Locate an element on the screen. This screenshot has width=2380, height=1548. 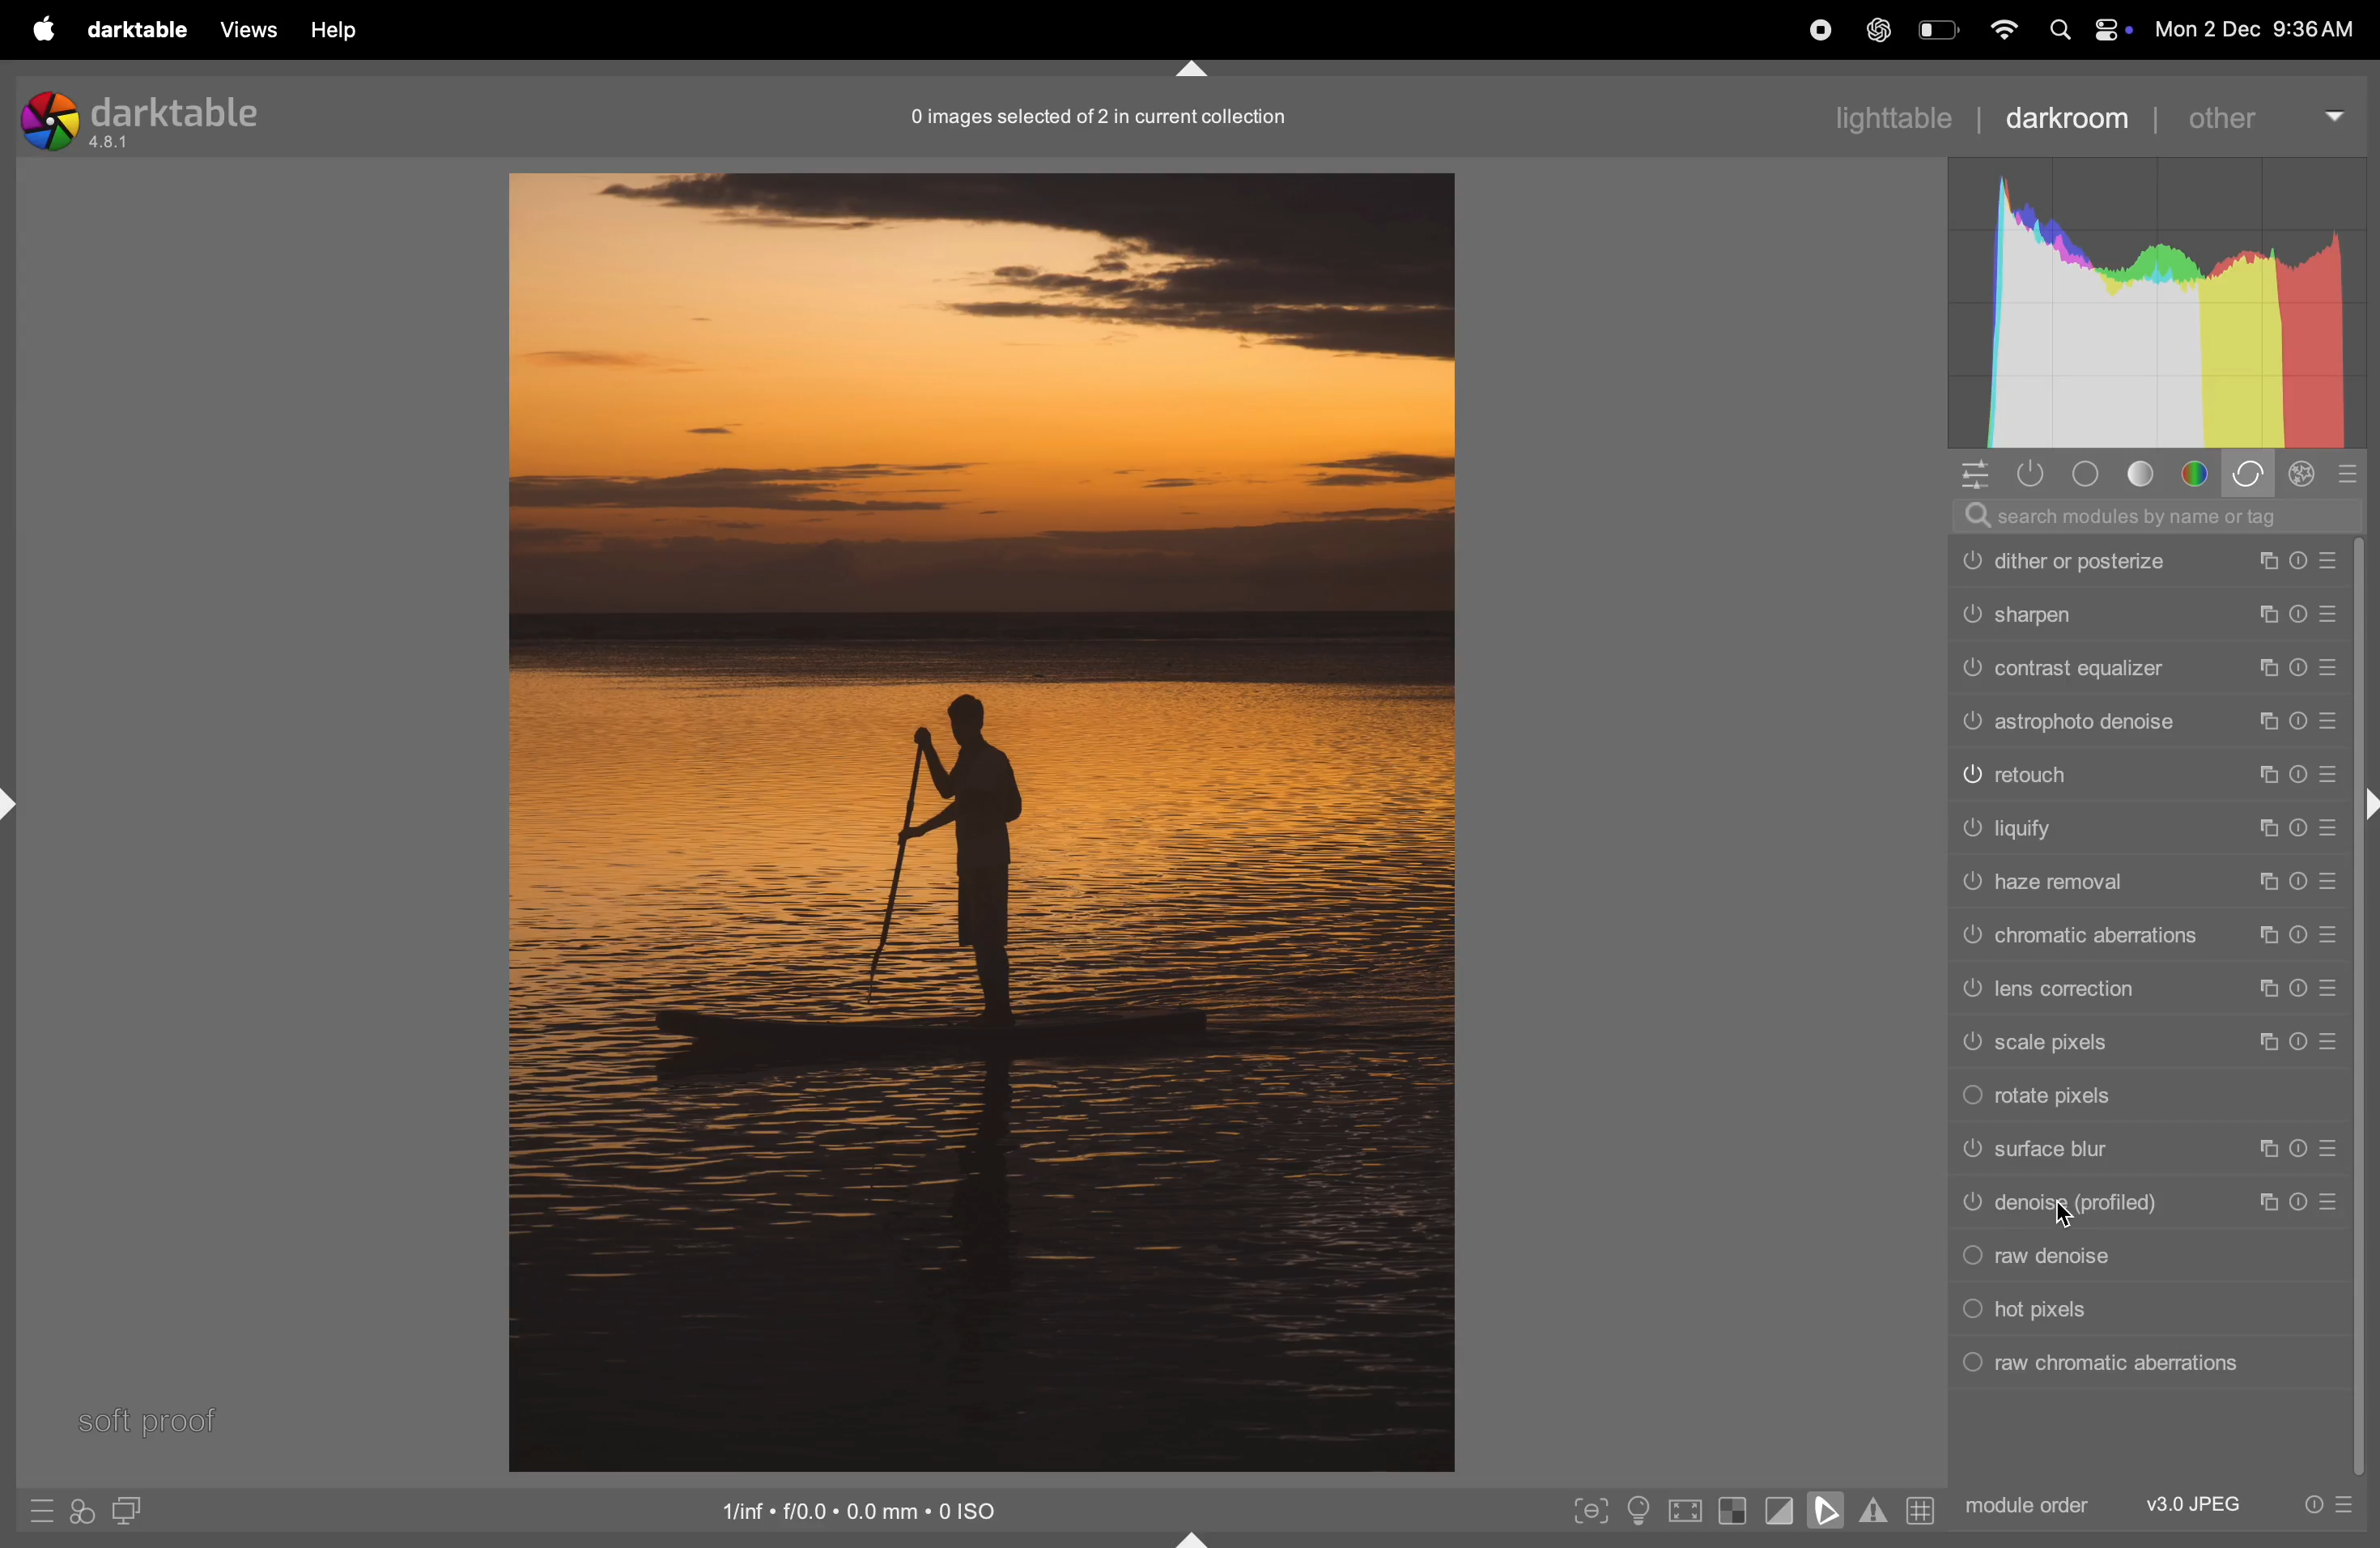
wifi is located at coordinates (2000, 29).